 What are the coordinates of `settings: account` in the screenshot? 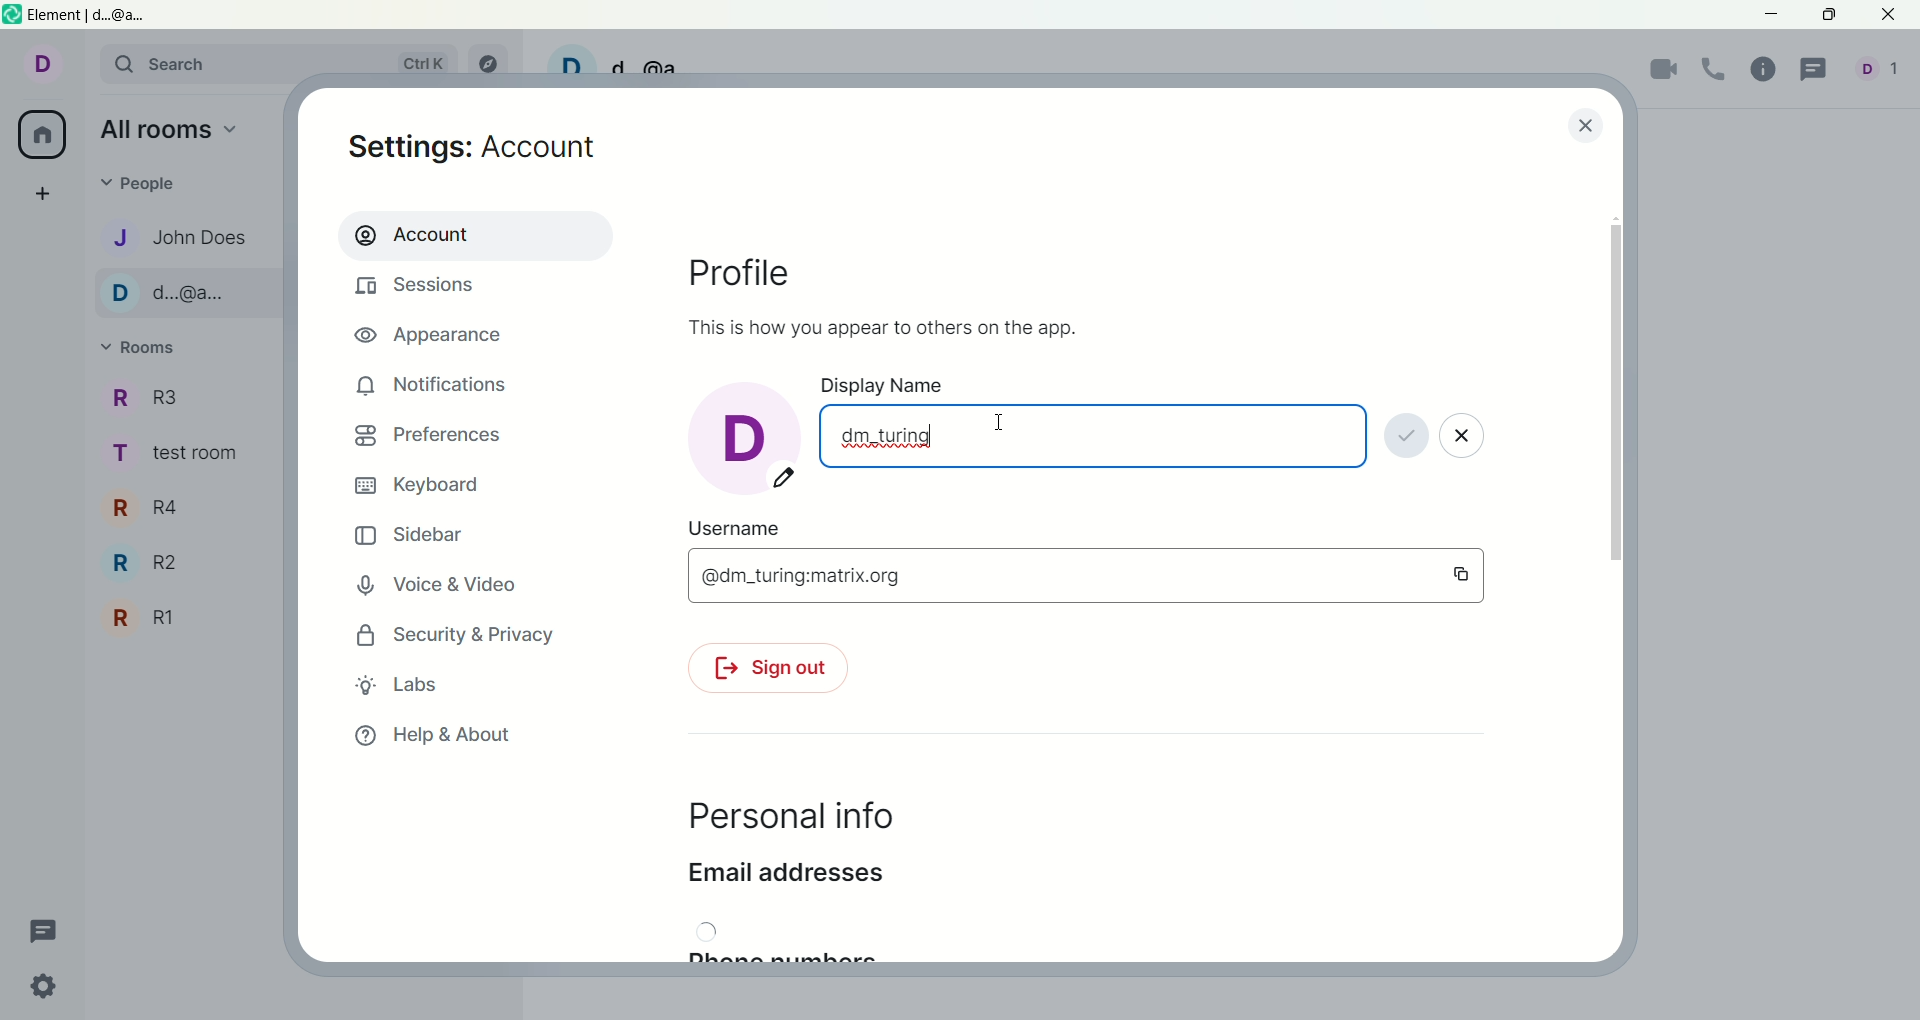 It's located at (479, 150).